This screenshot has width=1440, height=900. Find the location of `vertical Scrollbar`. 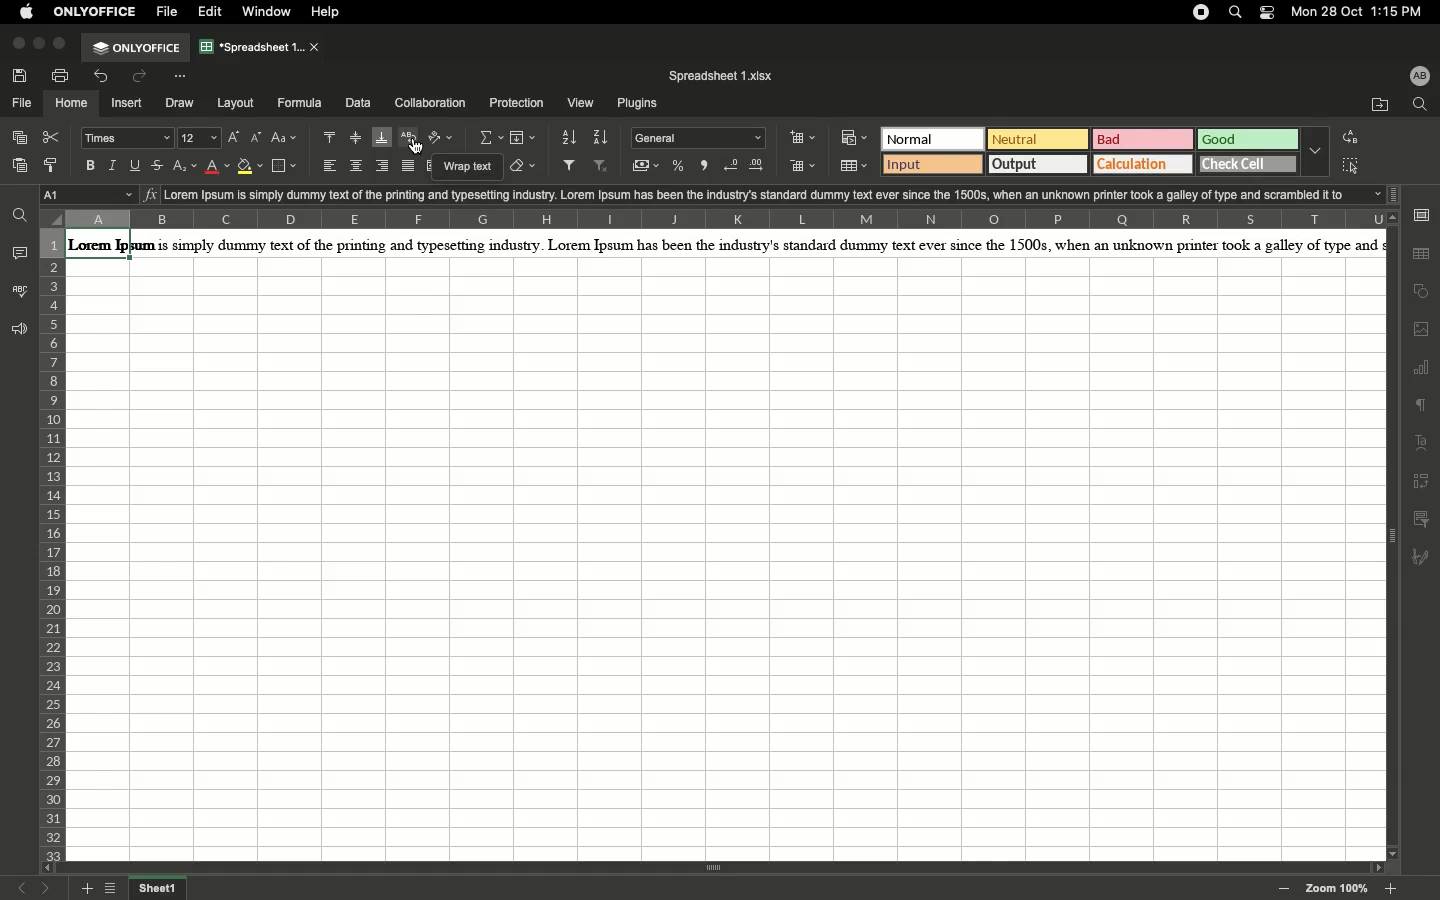

vertical Scrollbar is located at coordinates (1396, 540).